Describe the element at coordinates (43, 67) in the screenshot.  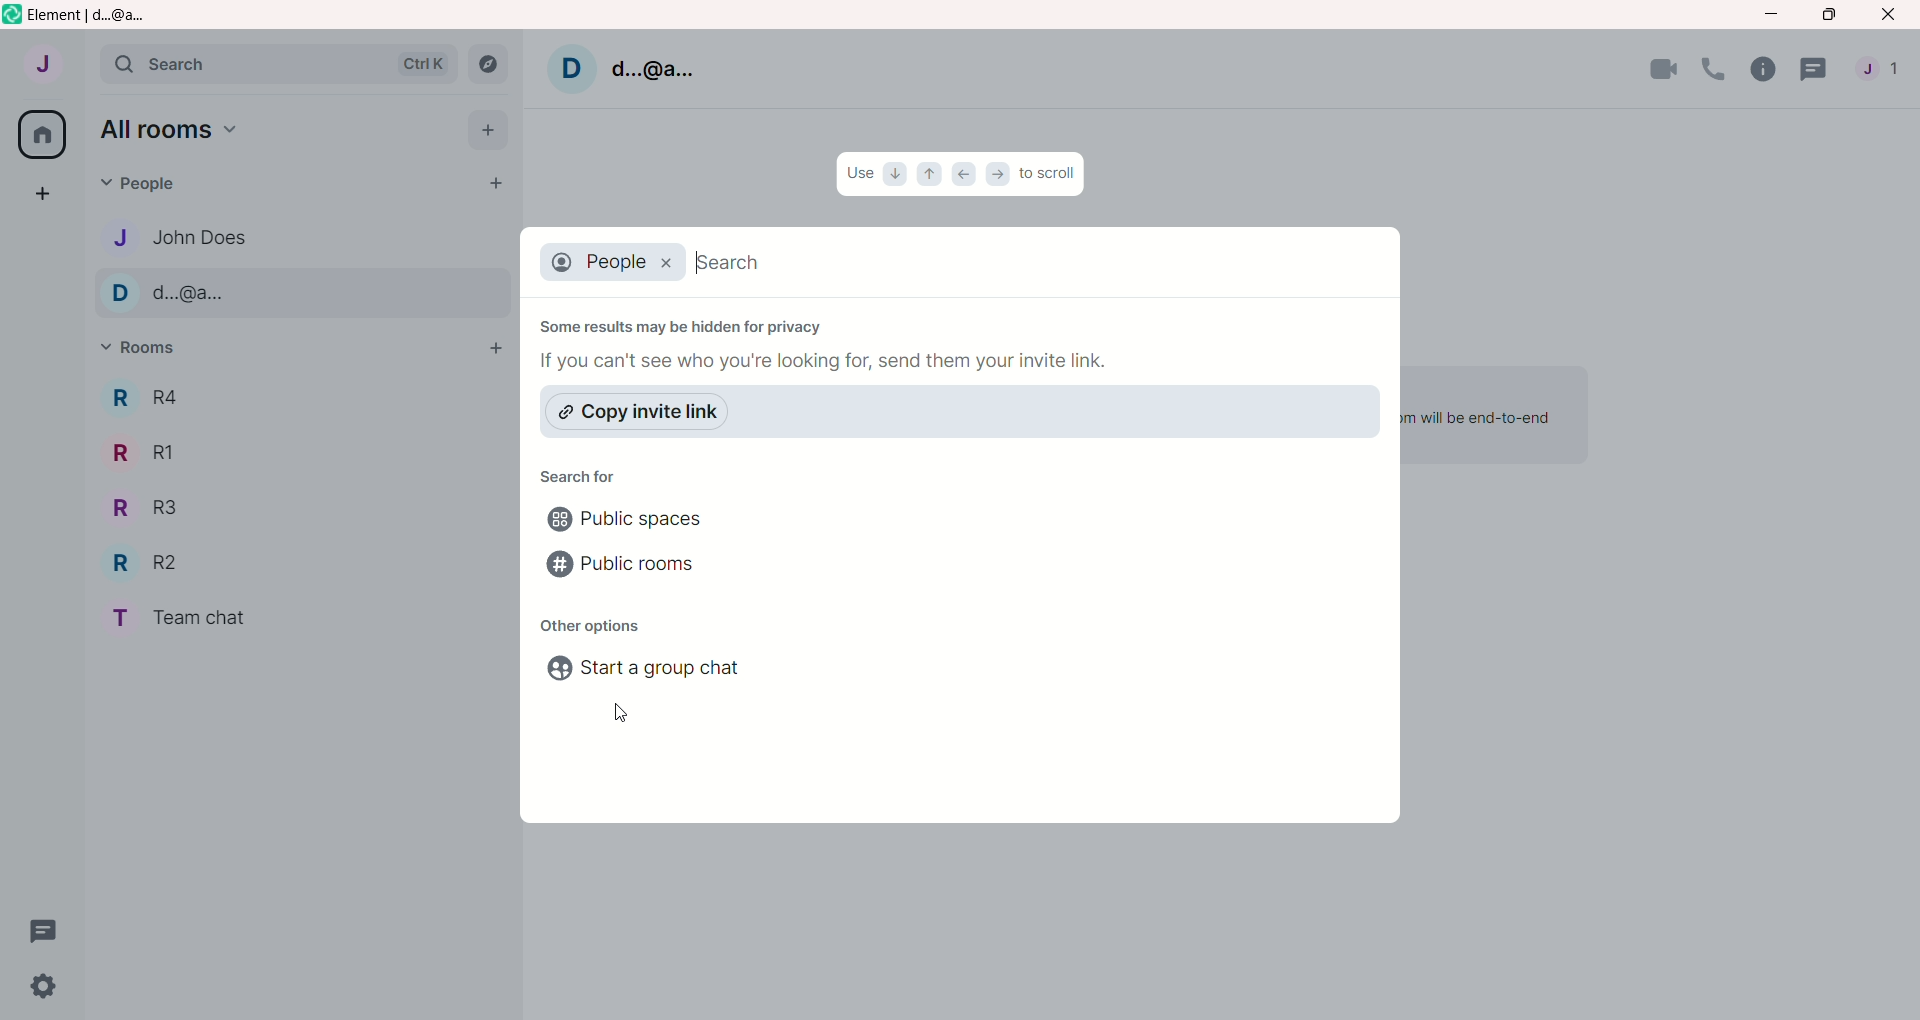
I see `account` at that location.